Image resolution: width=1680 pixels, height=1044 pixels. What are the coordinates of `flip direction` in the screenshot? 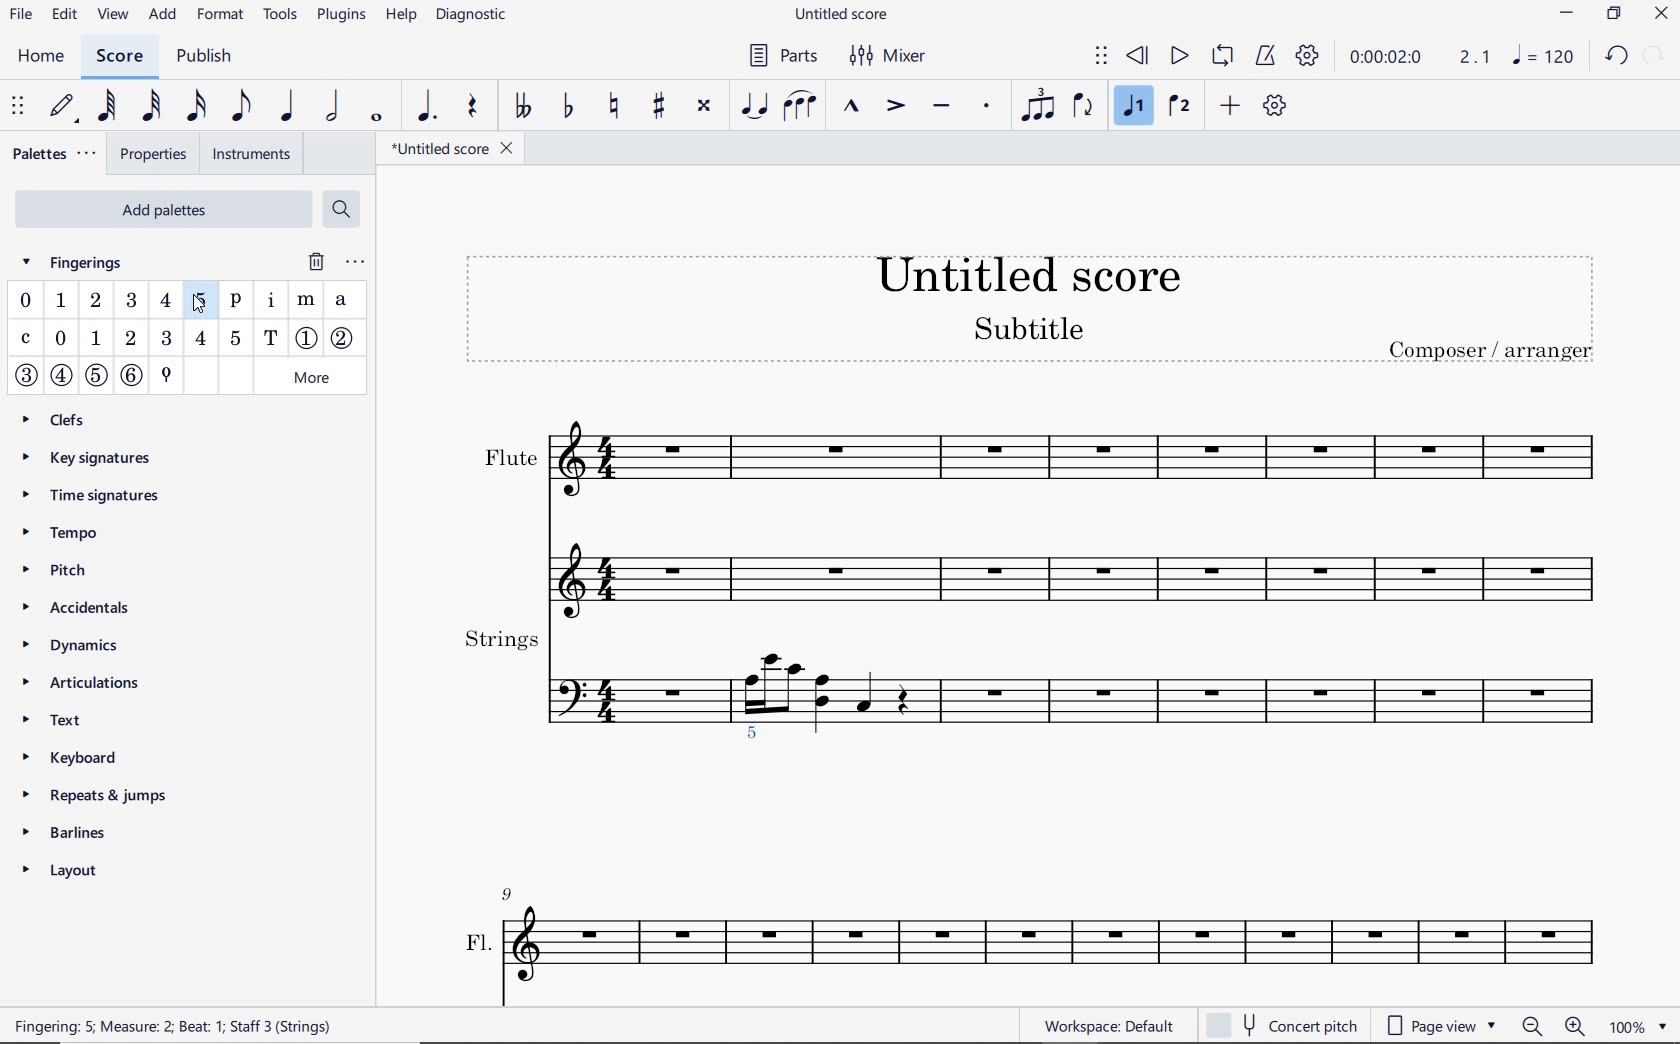 It's located at (1085, 107).